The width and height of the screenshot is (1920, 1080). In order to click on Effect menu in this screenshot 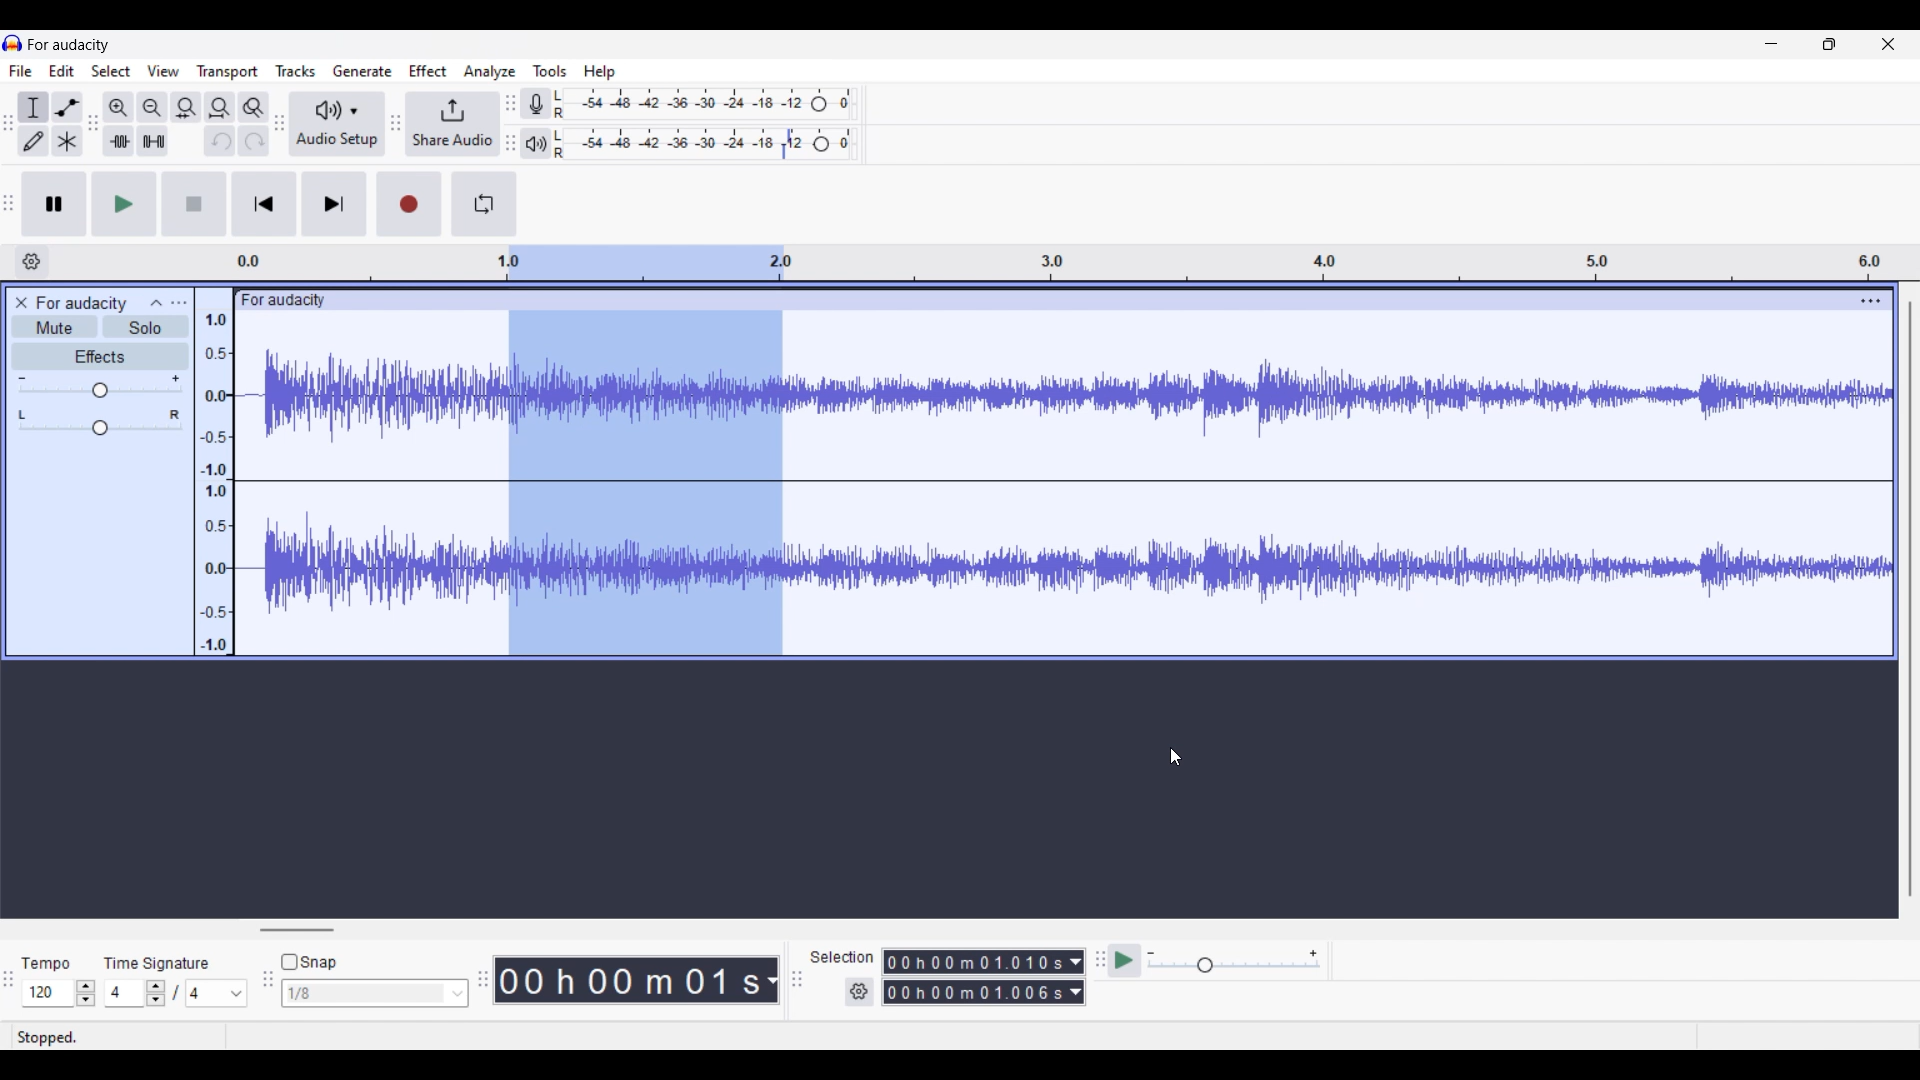, I will do `click(427, 71)`.